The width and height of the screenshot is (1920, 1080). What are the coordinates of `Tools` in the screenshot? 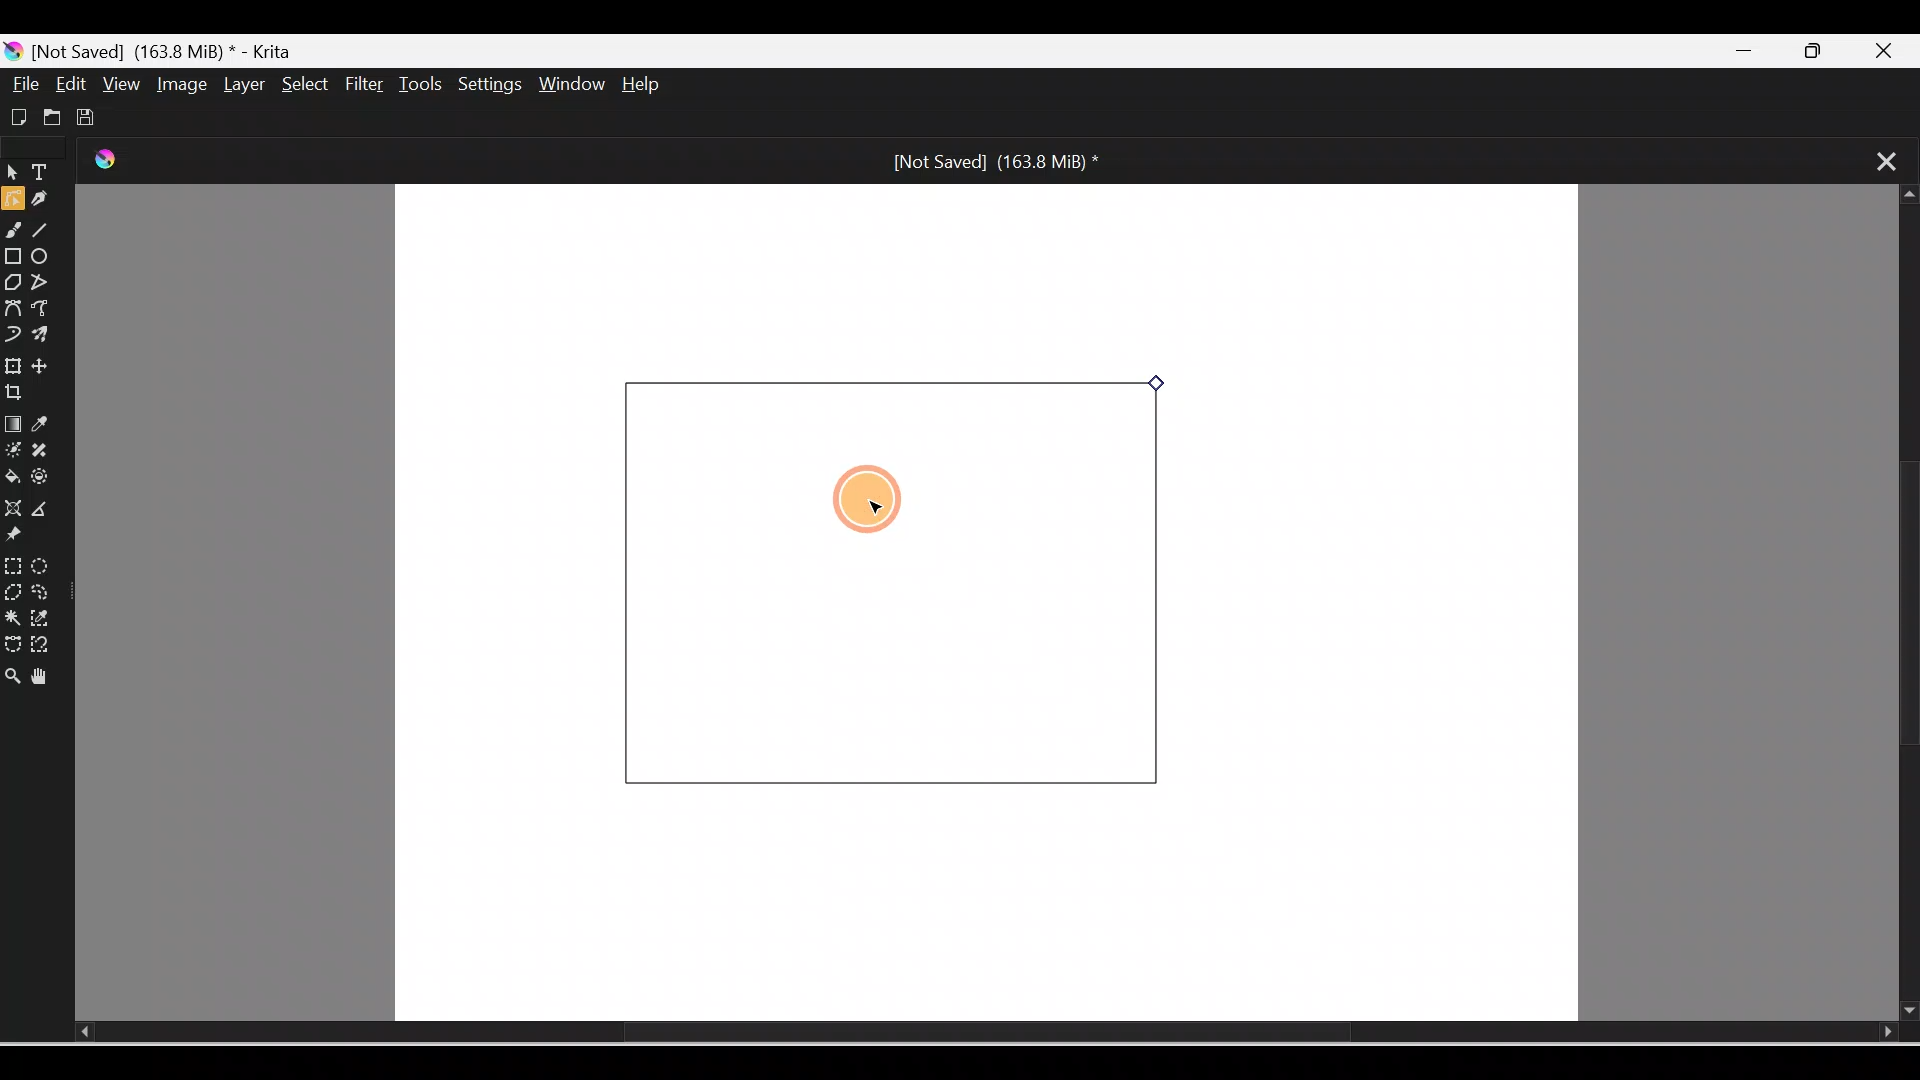 It's located at (424, 84).